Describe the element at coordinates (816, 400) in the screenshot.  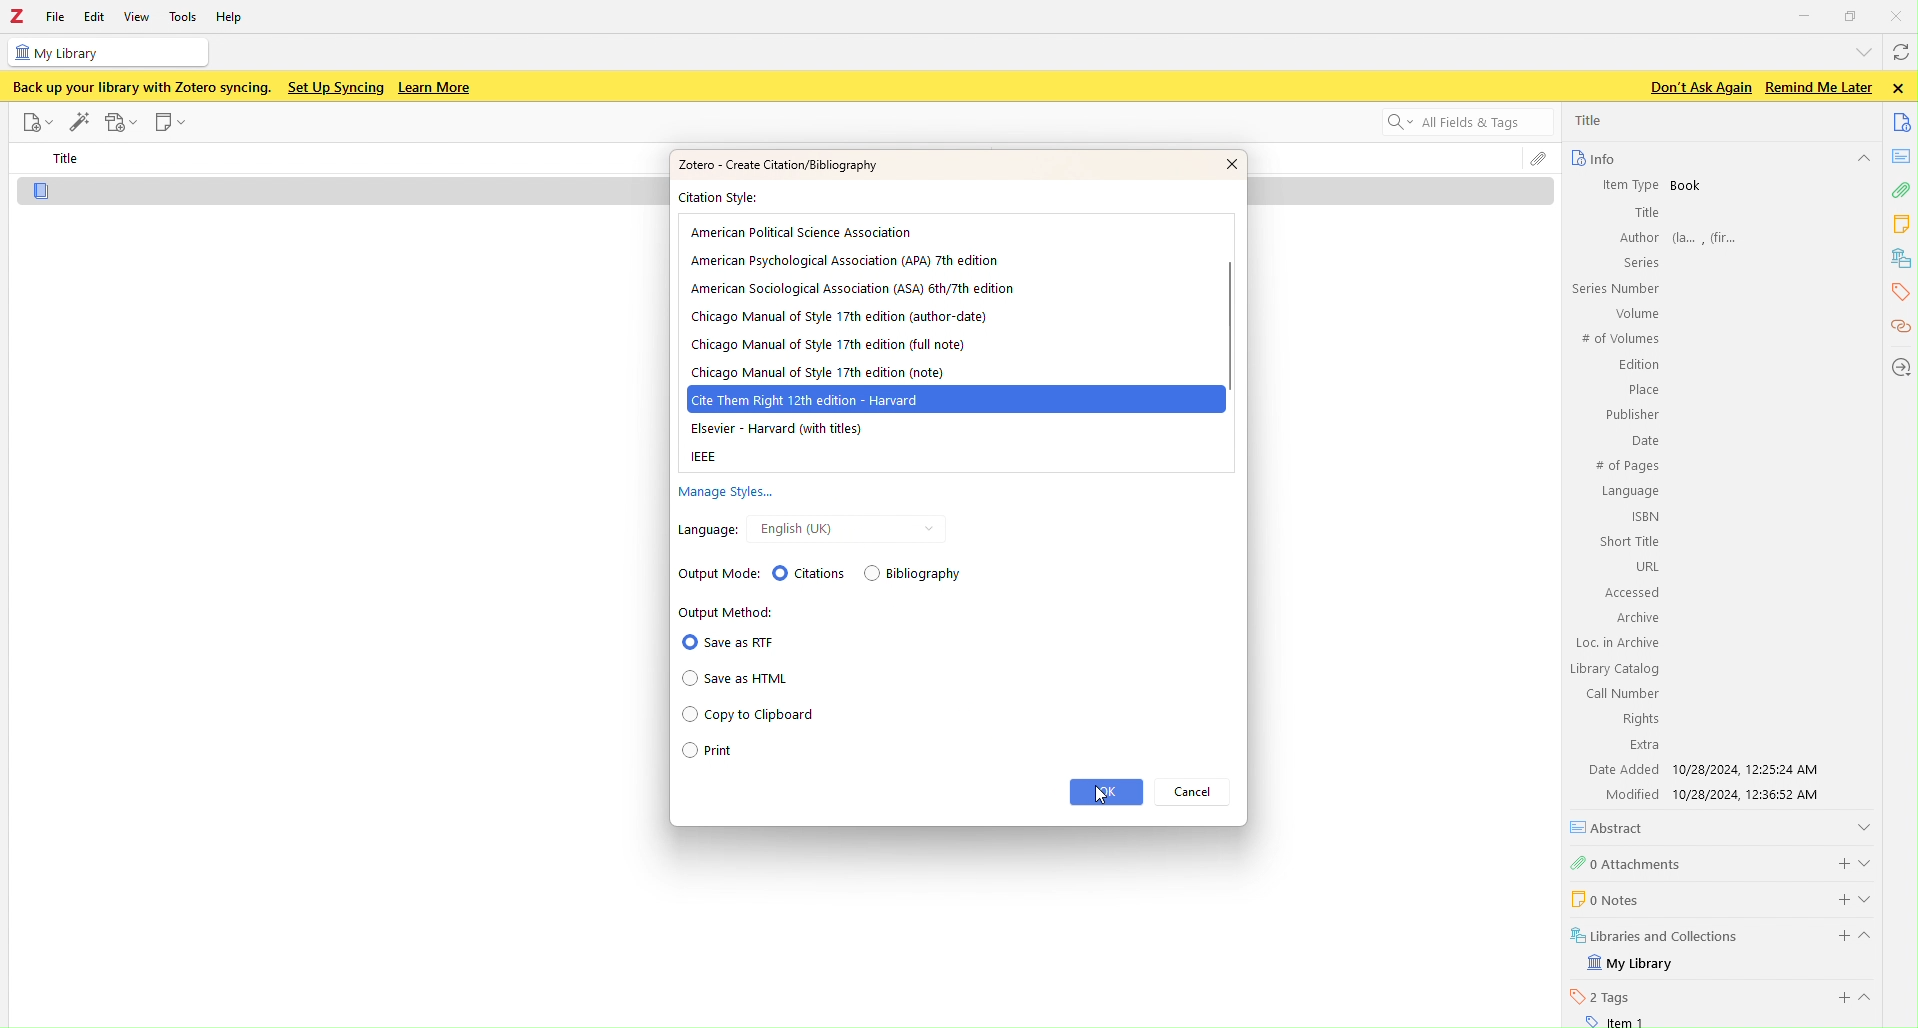
I see `Bl Cite Them Right 12th edition - Harvard` at that location.